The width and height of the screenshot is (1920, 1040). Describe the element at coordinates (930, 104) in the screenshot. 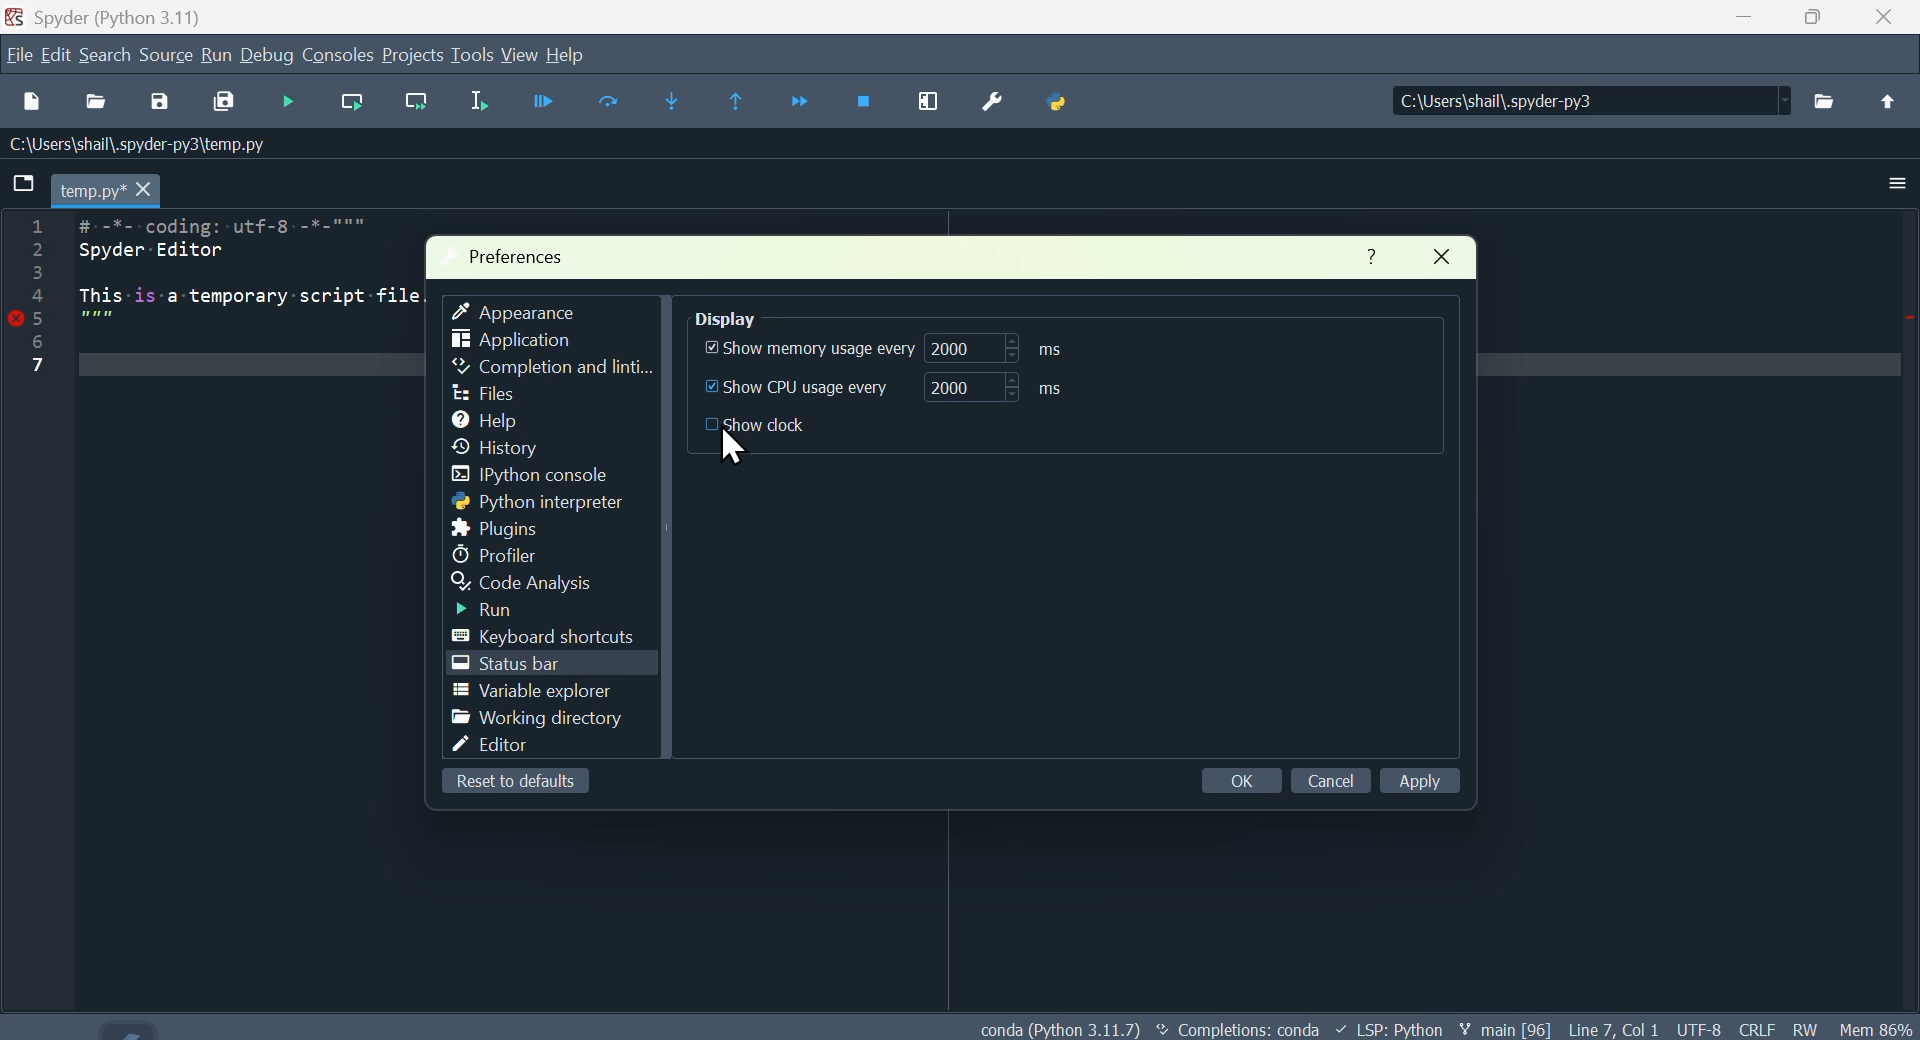

I see `Maximise current window` at that location.